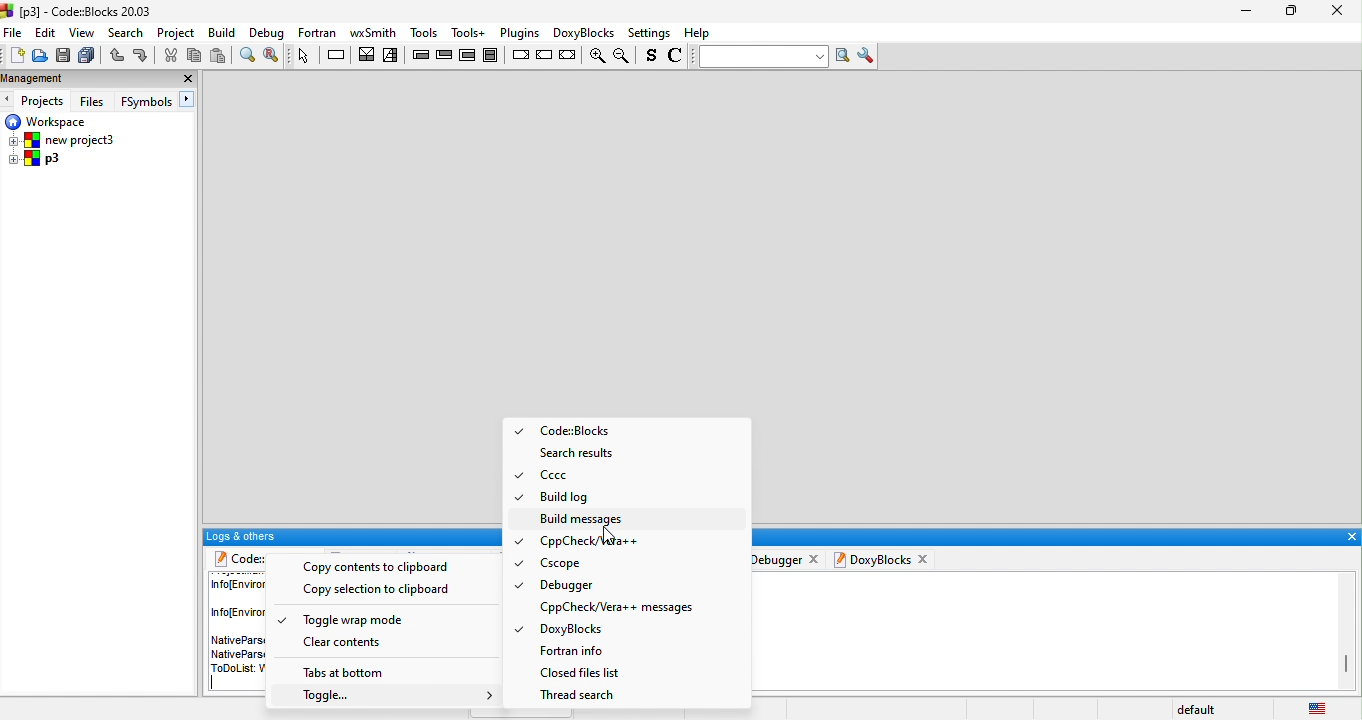 The height and width of the screenshot is (720, 1362). What do you see at coordinates (1345, 663) in the screenshot?
I see `vertical scroll bar` at bounding box center [1345, 663].